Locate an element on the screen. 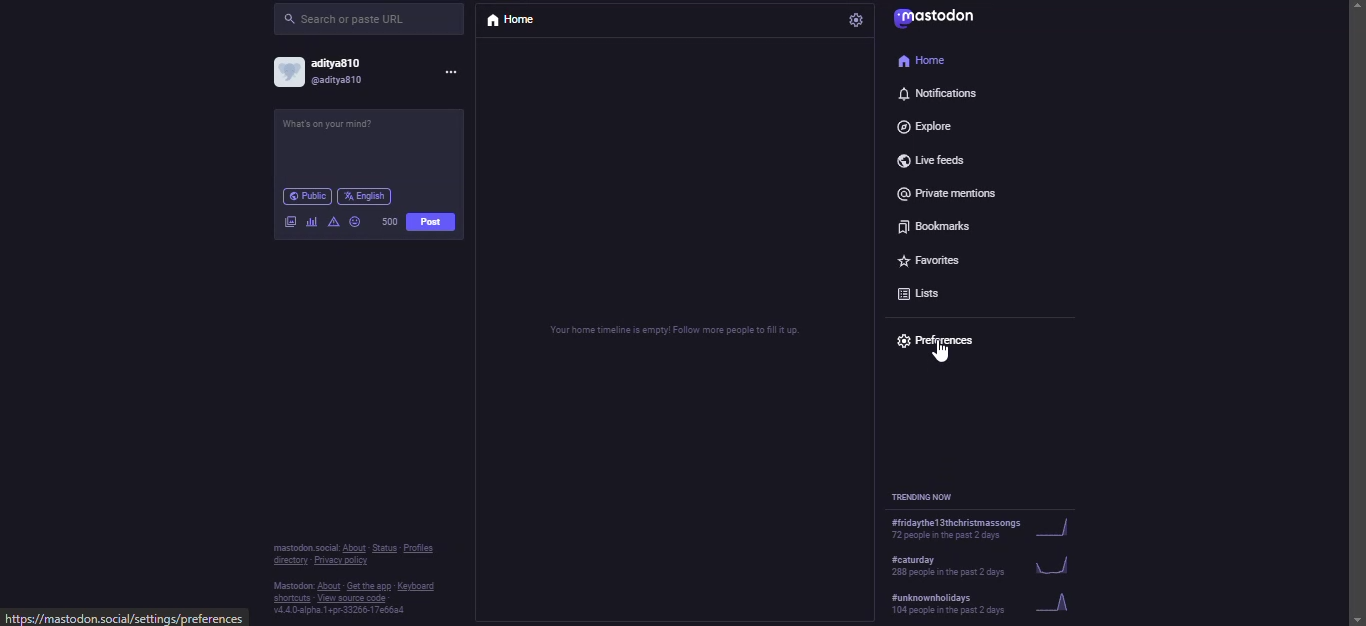 This screenshot has height=626, width=1366. Mastodon is located at coordinates (290, 587).